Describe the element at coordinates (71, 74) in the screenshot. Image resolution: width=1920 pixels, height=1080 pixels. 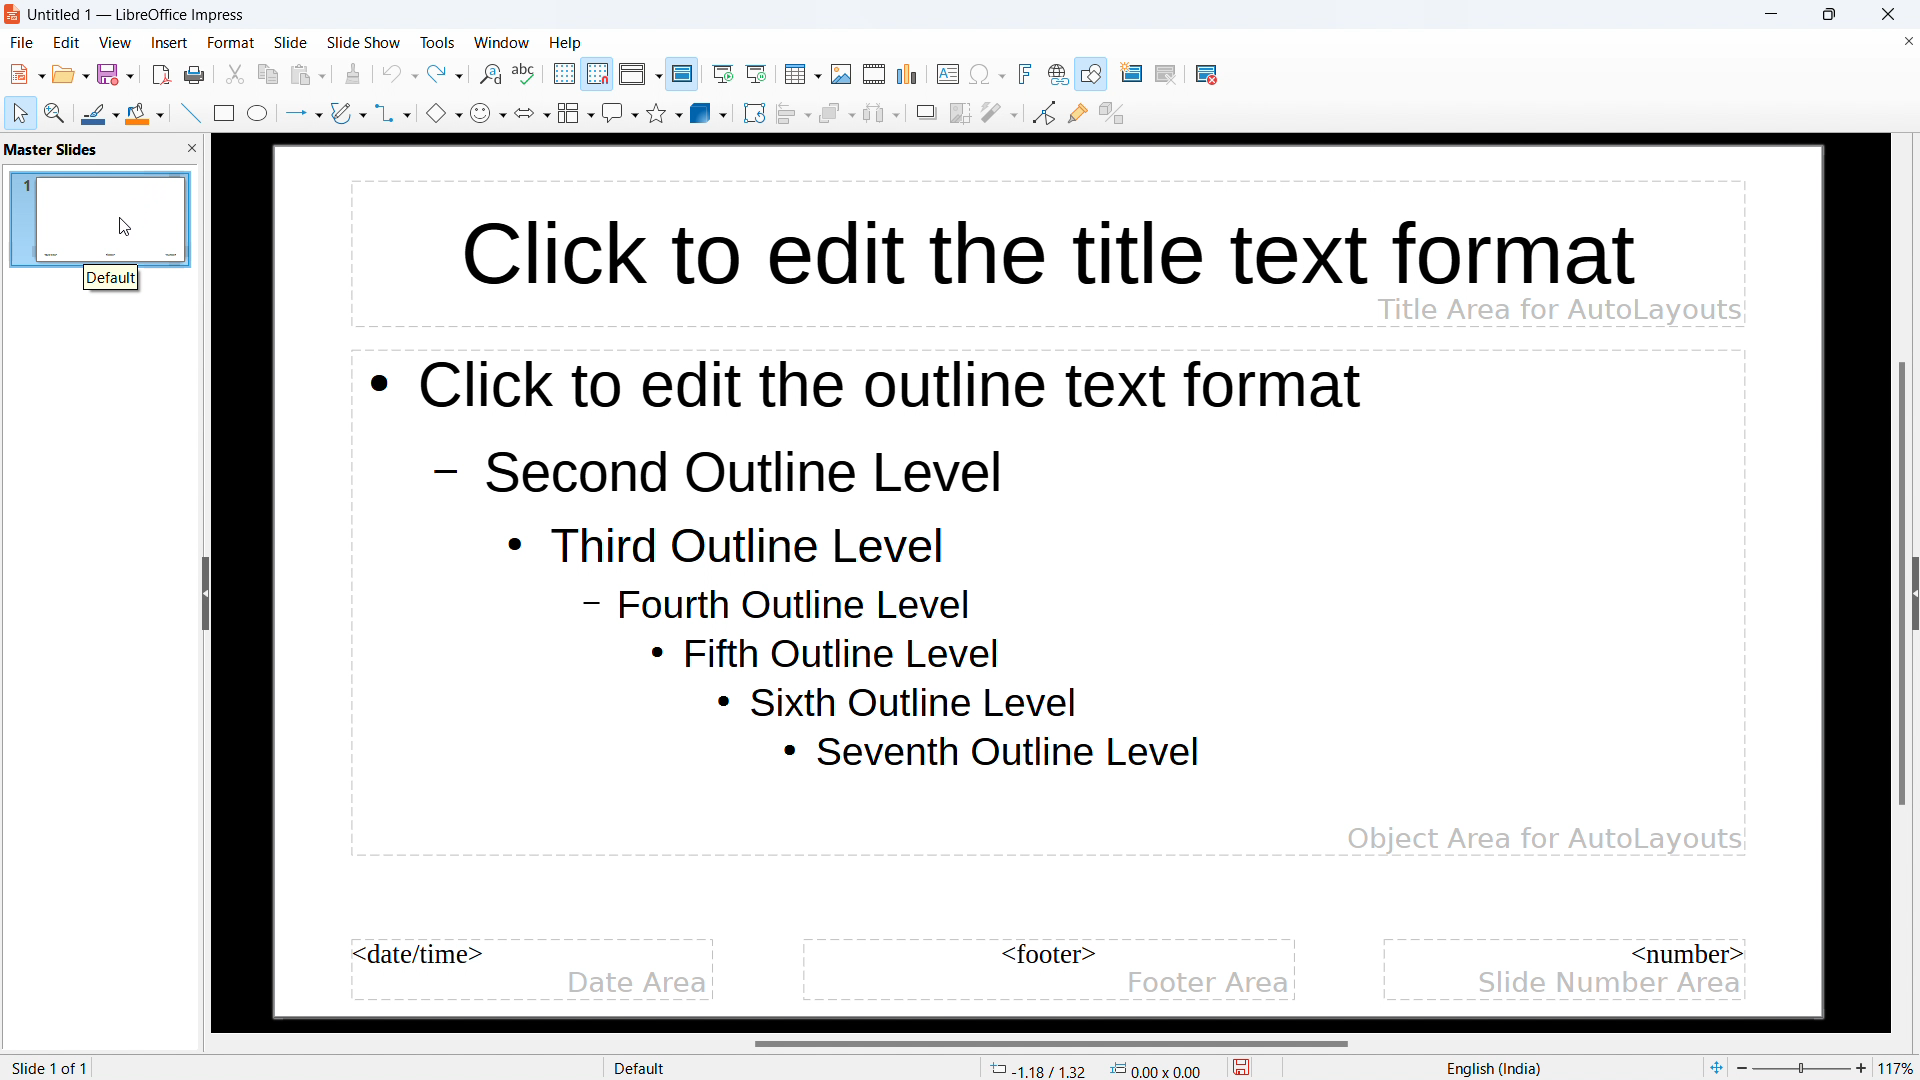
I see `open` at that location.